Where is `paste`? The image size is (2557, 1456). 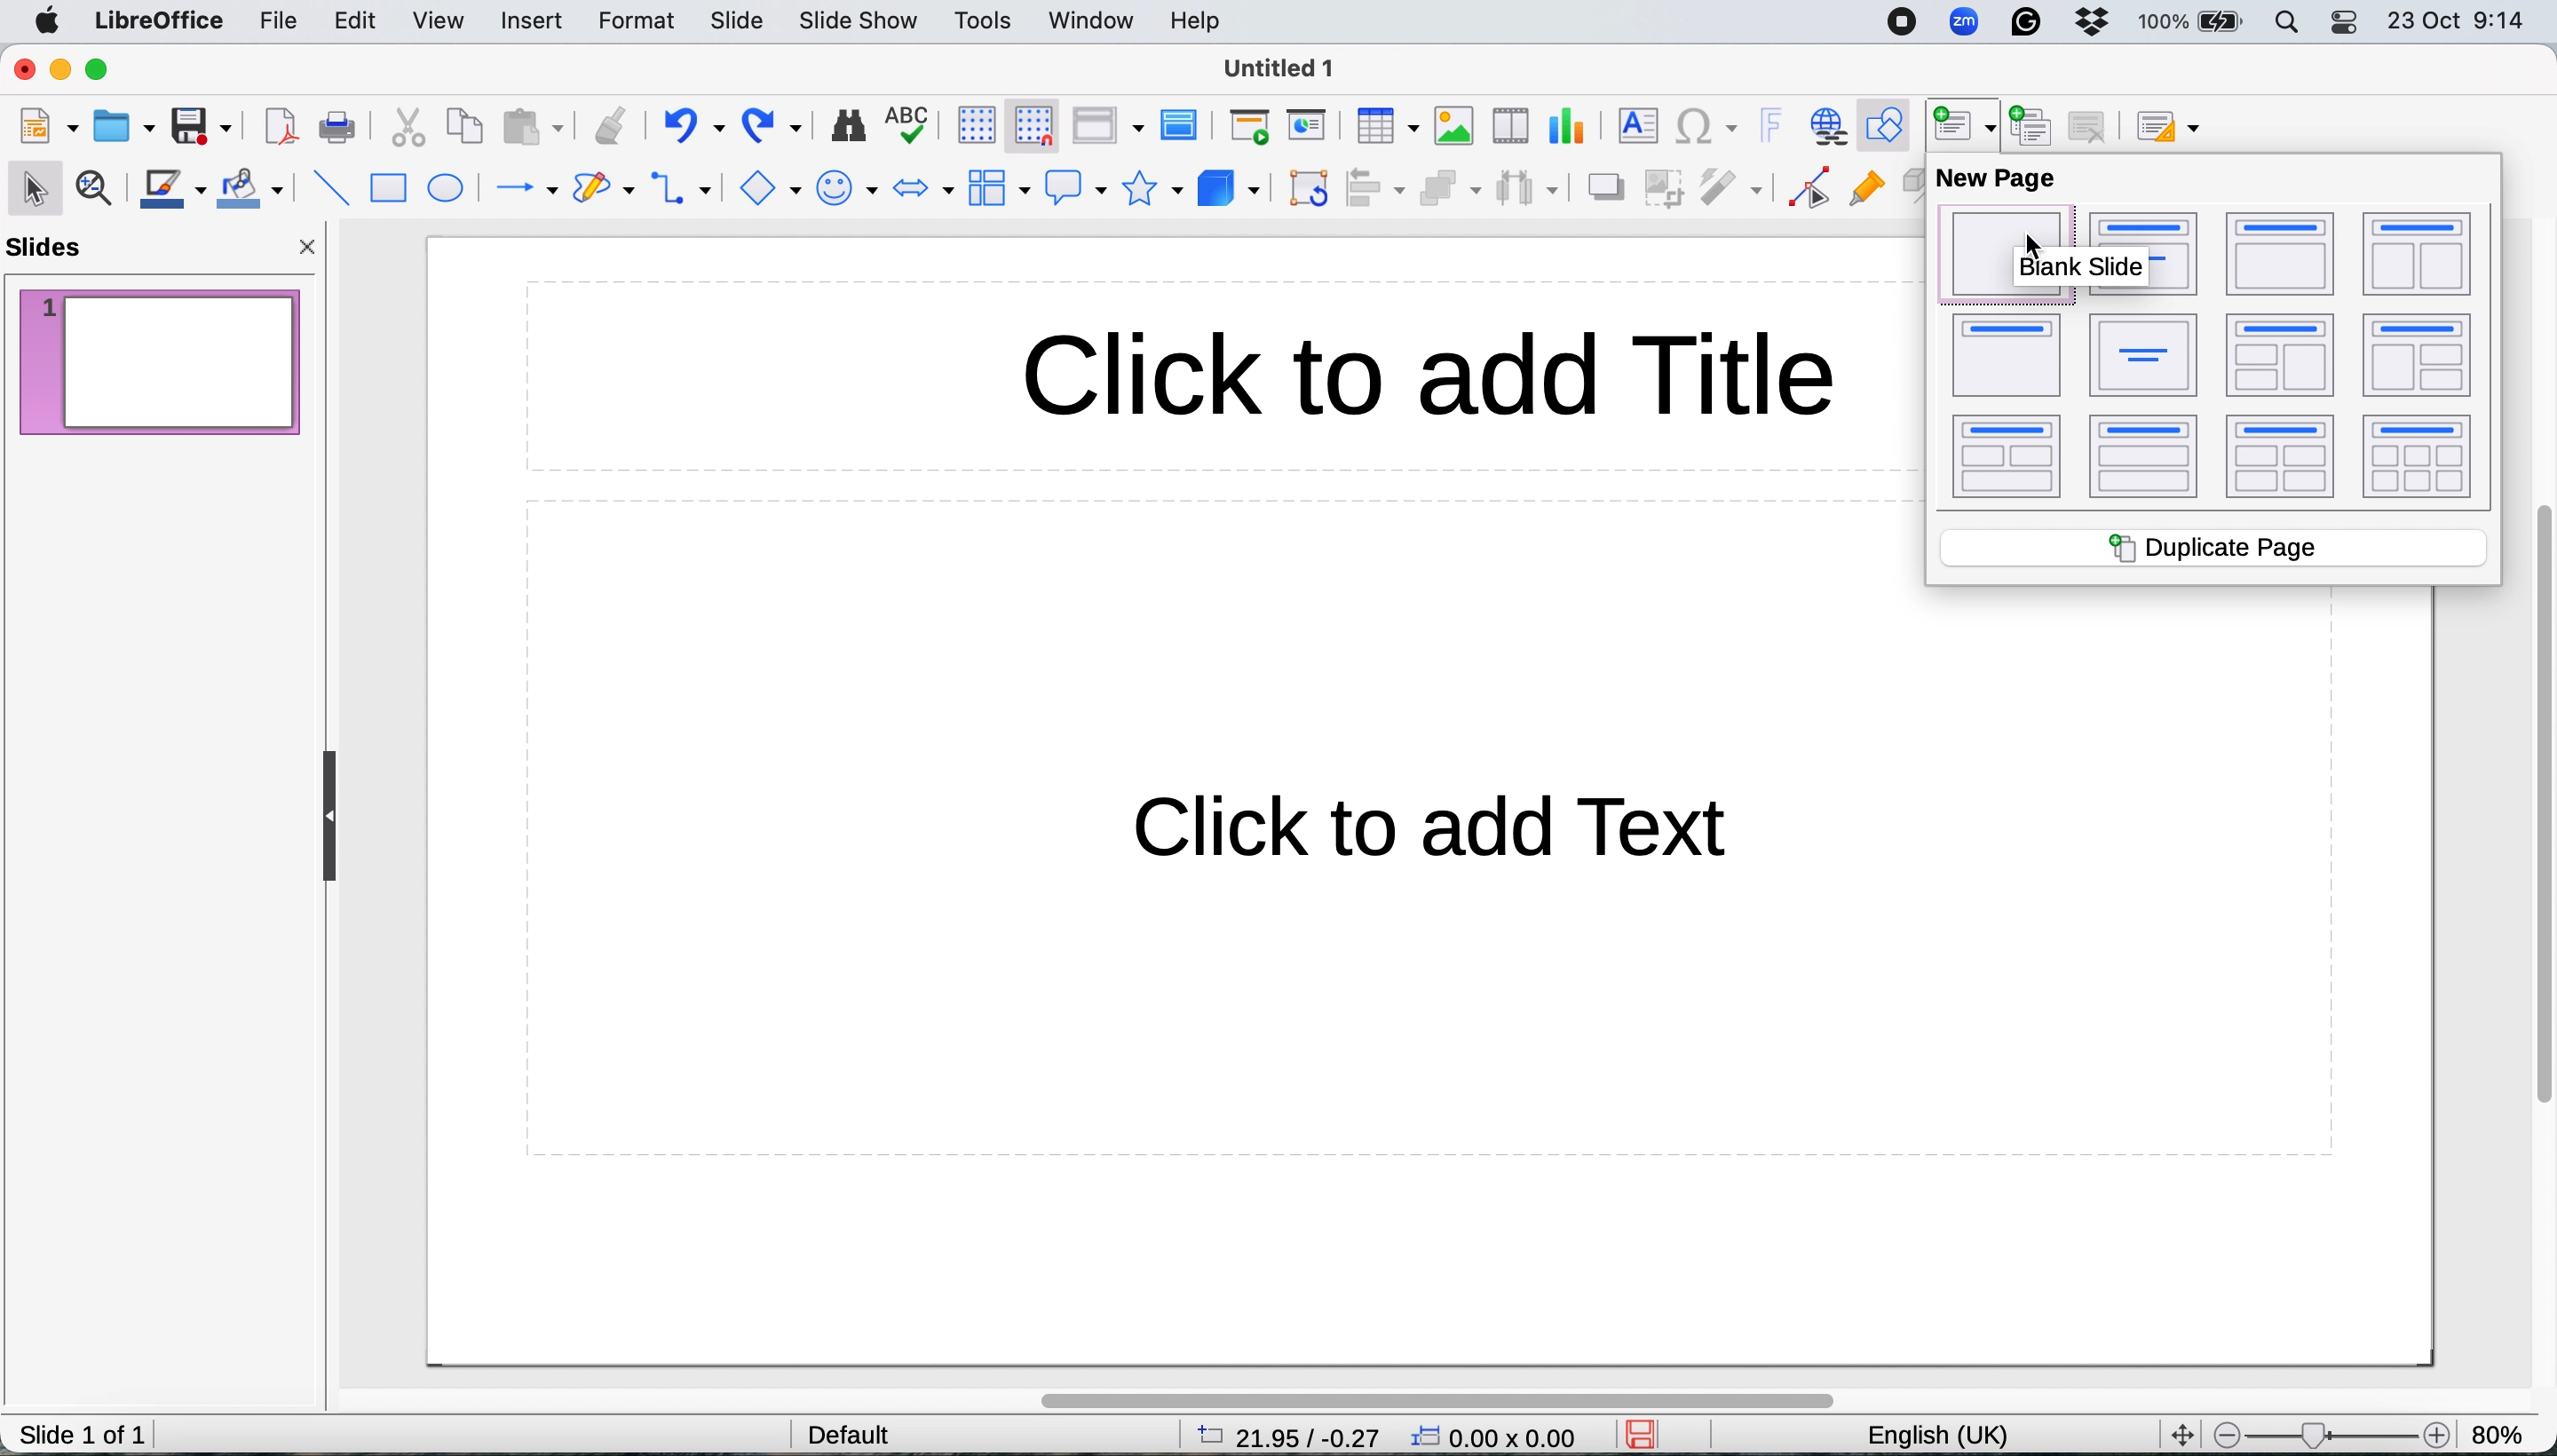
paste is located at coordinates (534, 127).